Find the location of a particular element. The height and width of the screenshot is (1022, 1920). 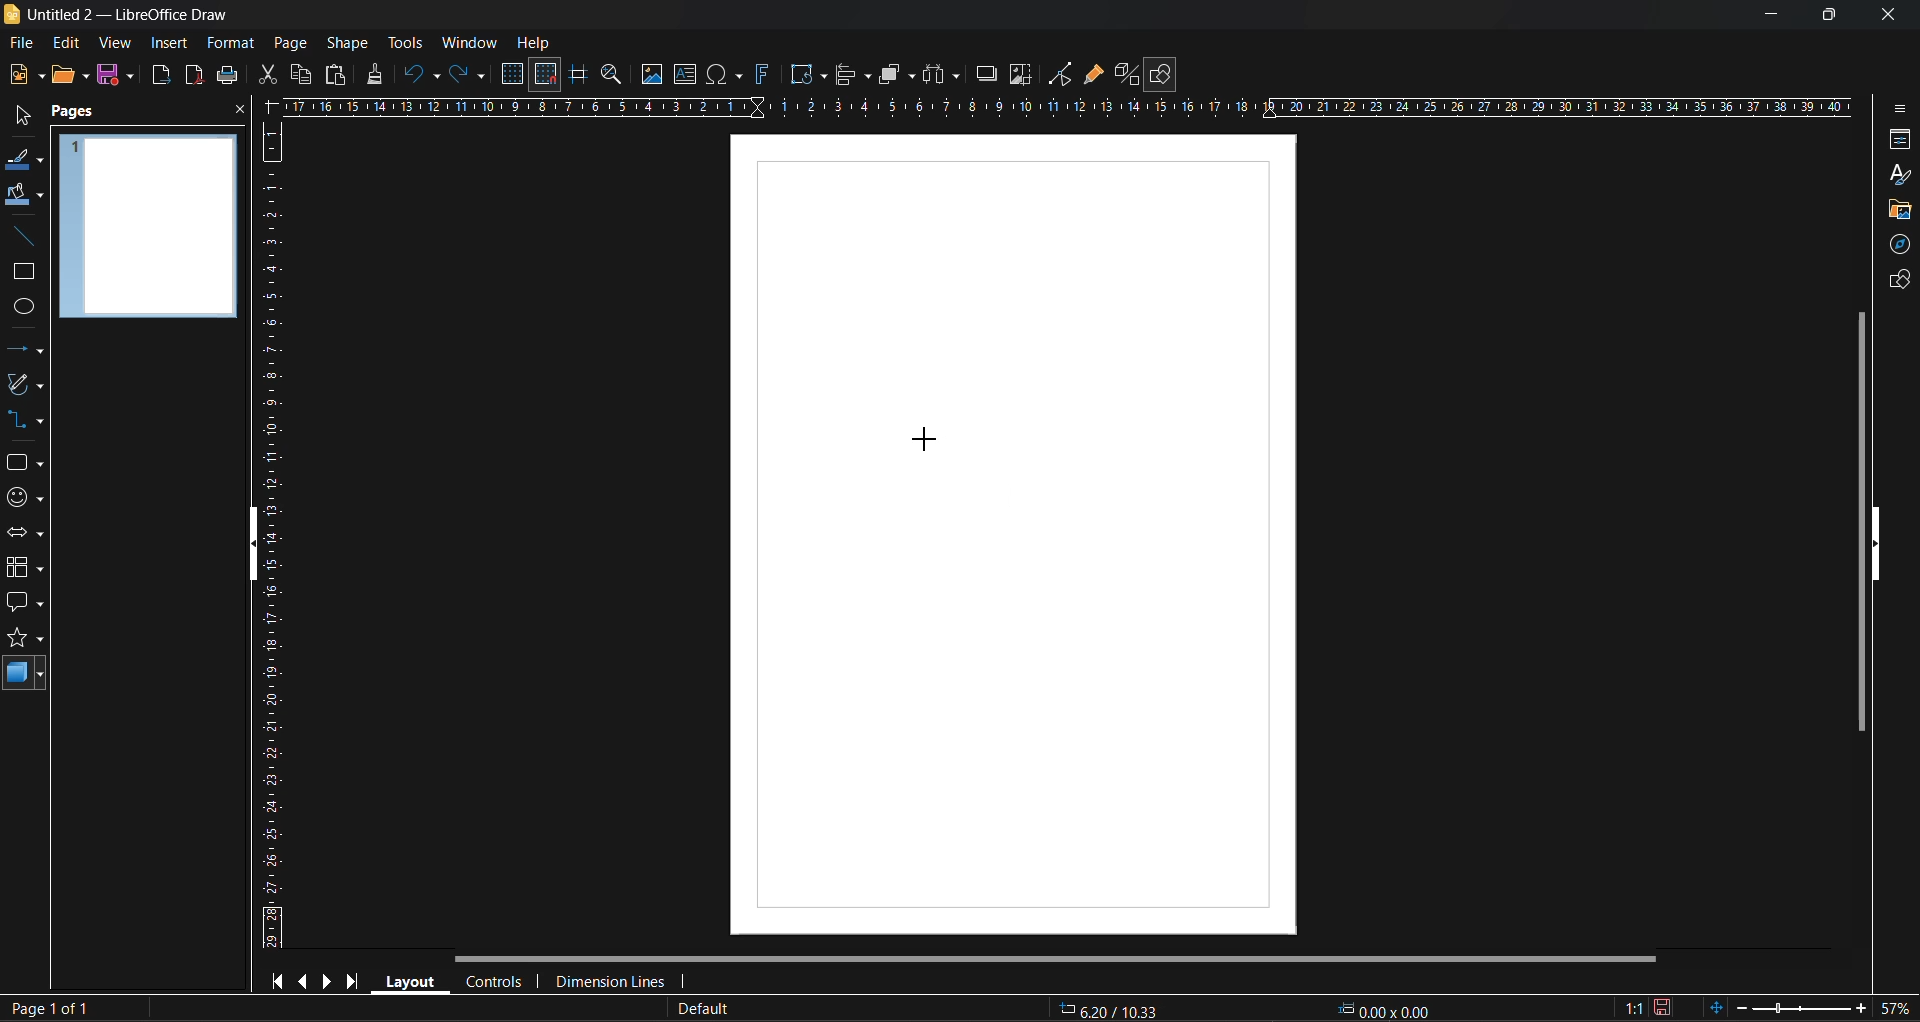

window is located at coordinates (469, 42).